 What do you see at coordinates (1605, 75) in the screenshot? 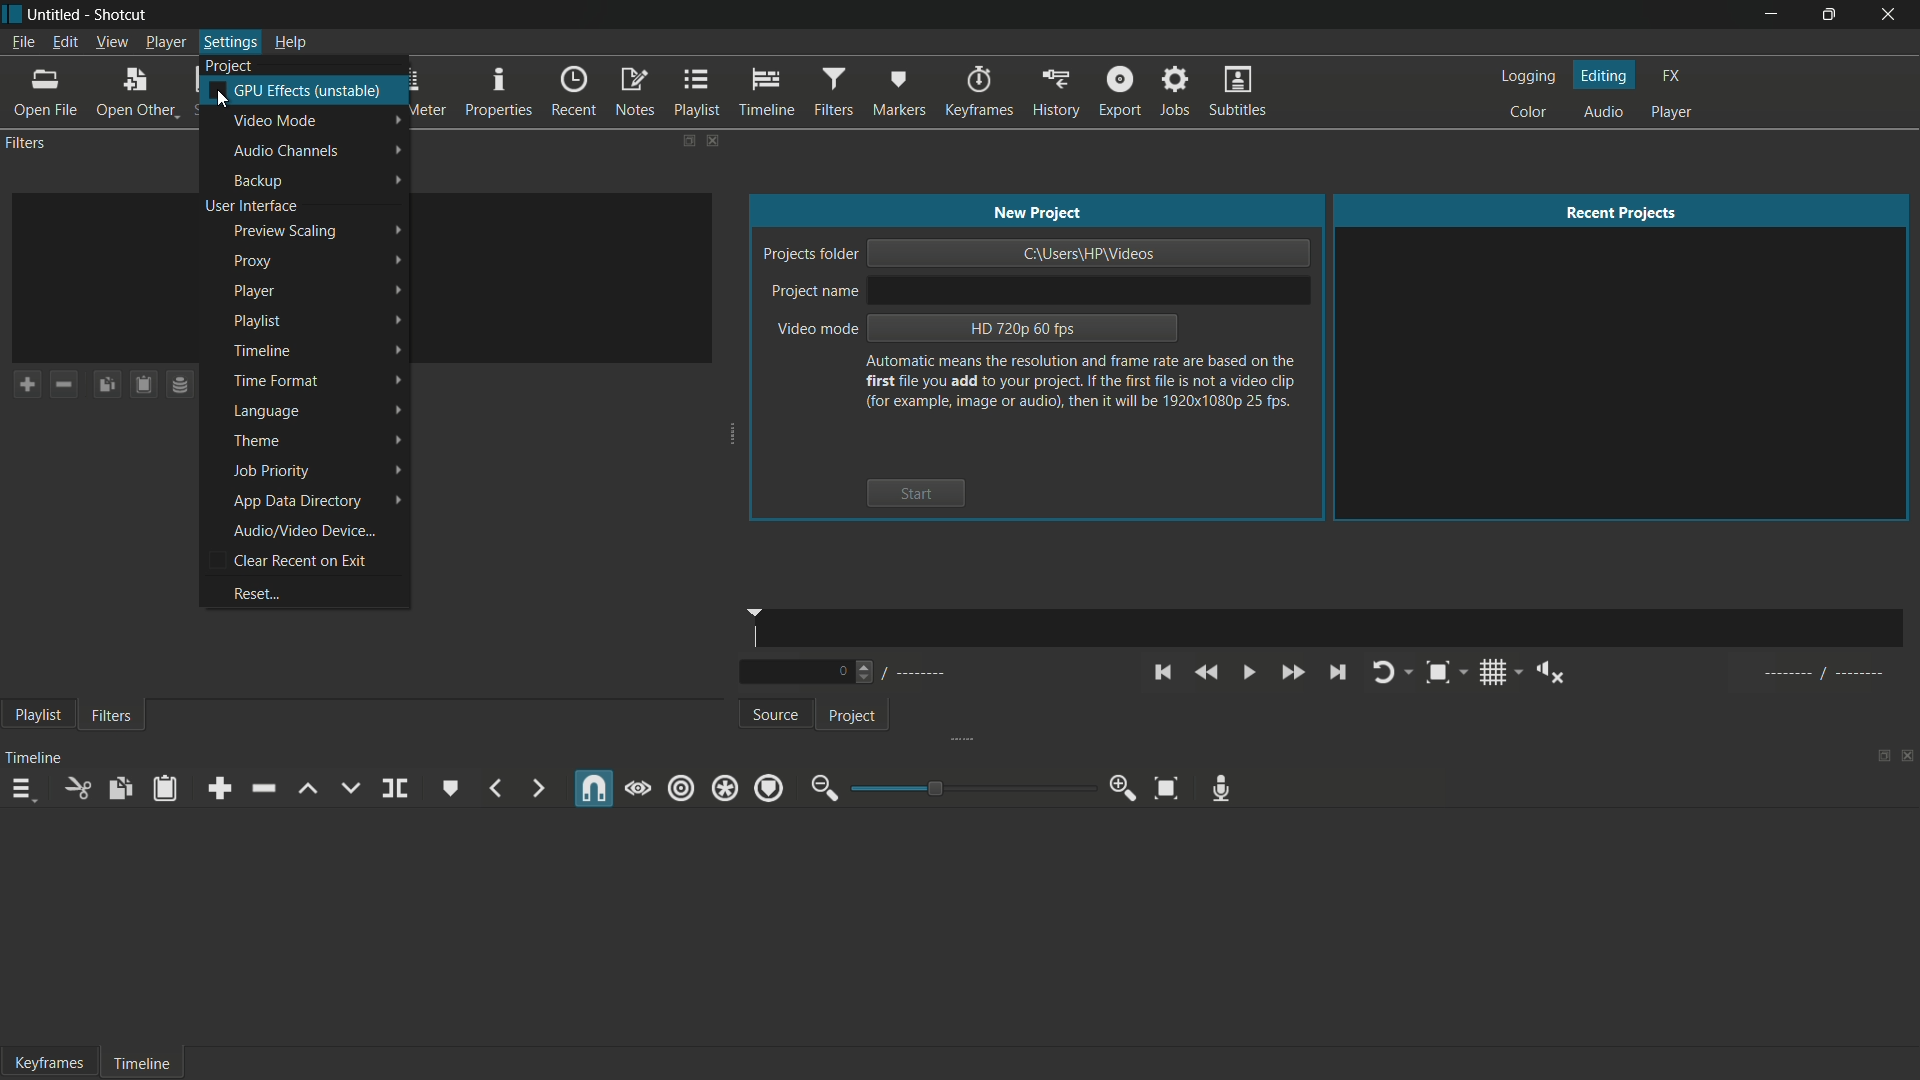
I see `editing` at bounding box center [1605, 75].